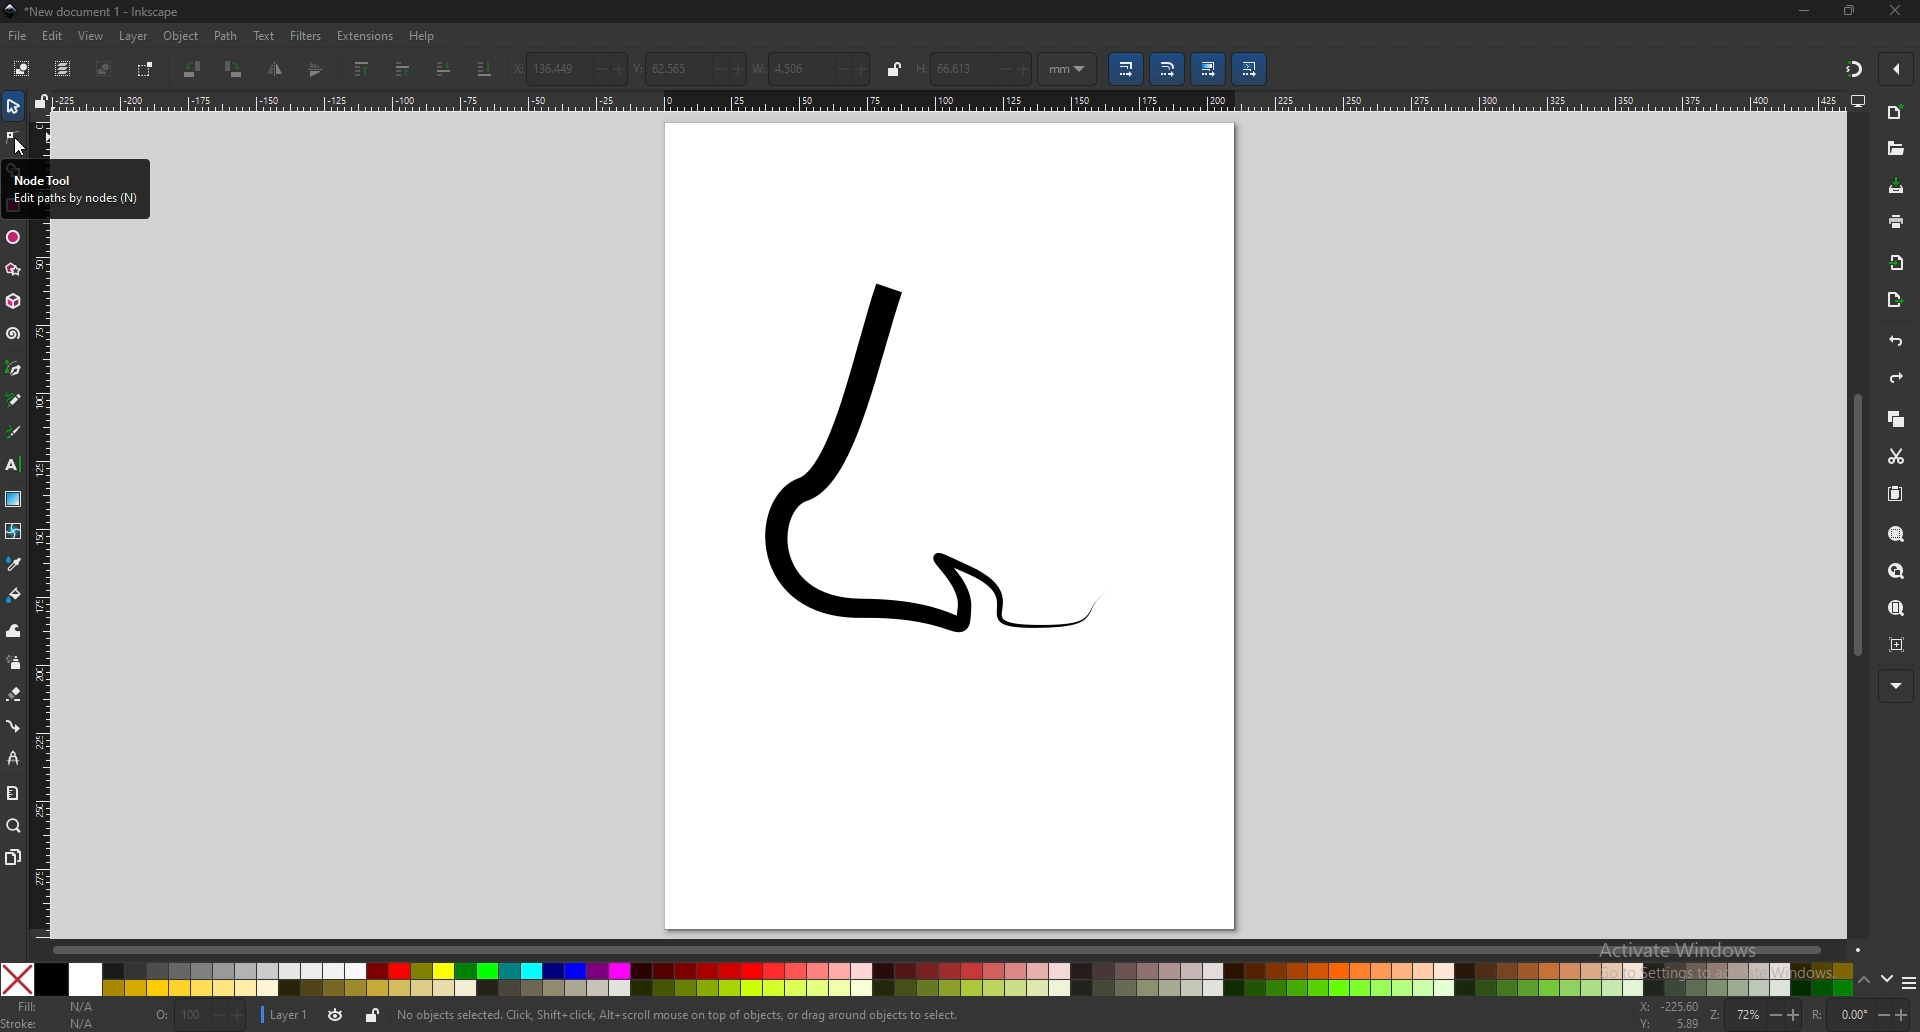 The image size is (1920, 1032). Describe the element at coordinates (14, 726) in the screenshot. I see `connector` at that location.